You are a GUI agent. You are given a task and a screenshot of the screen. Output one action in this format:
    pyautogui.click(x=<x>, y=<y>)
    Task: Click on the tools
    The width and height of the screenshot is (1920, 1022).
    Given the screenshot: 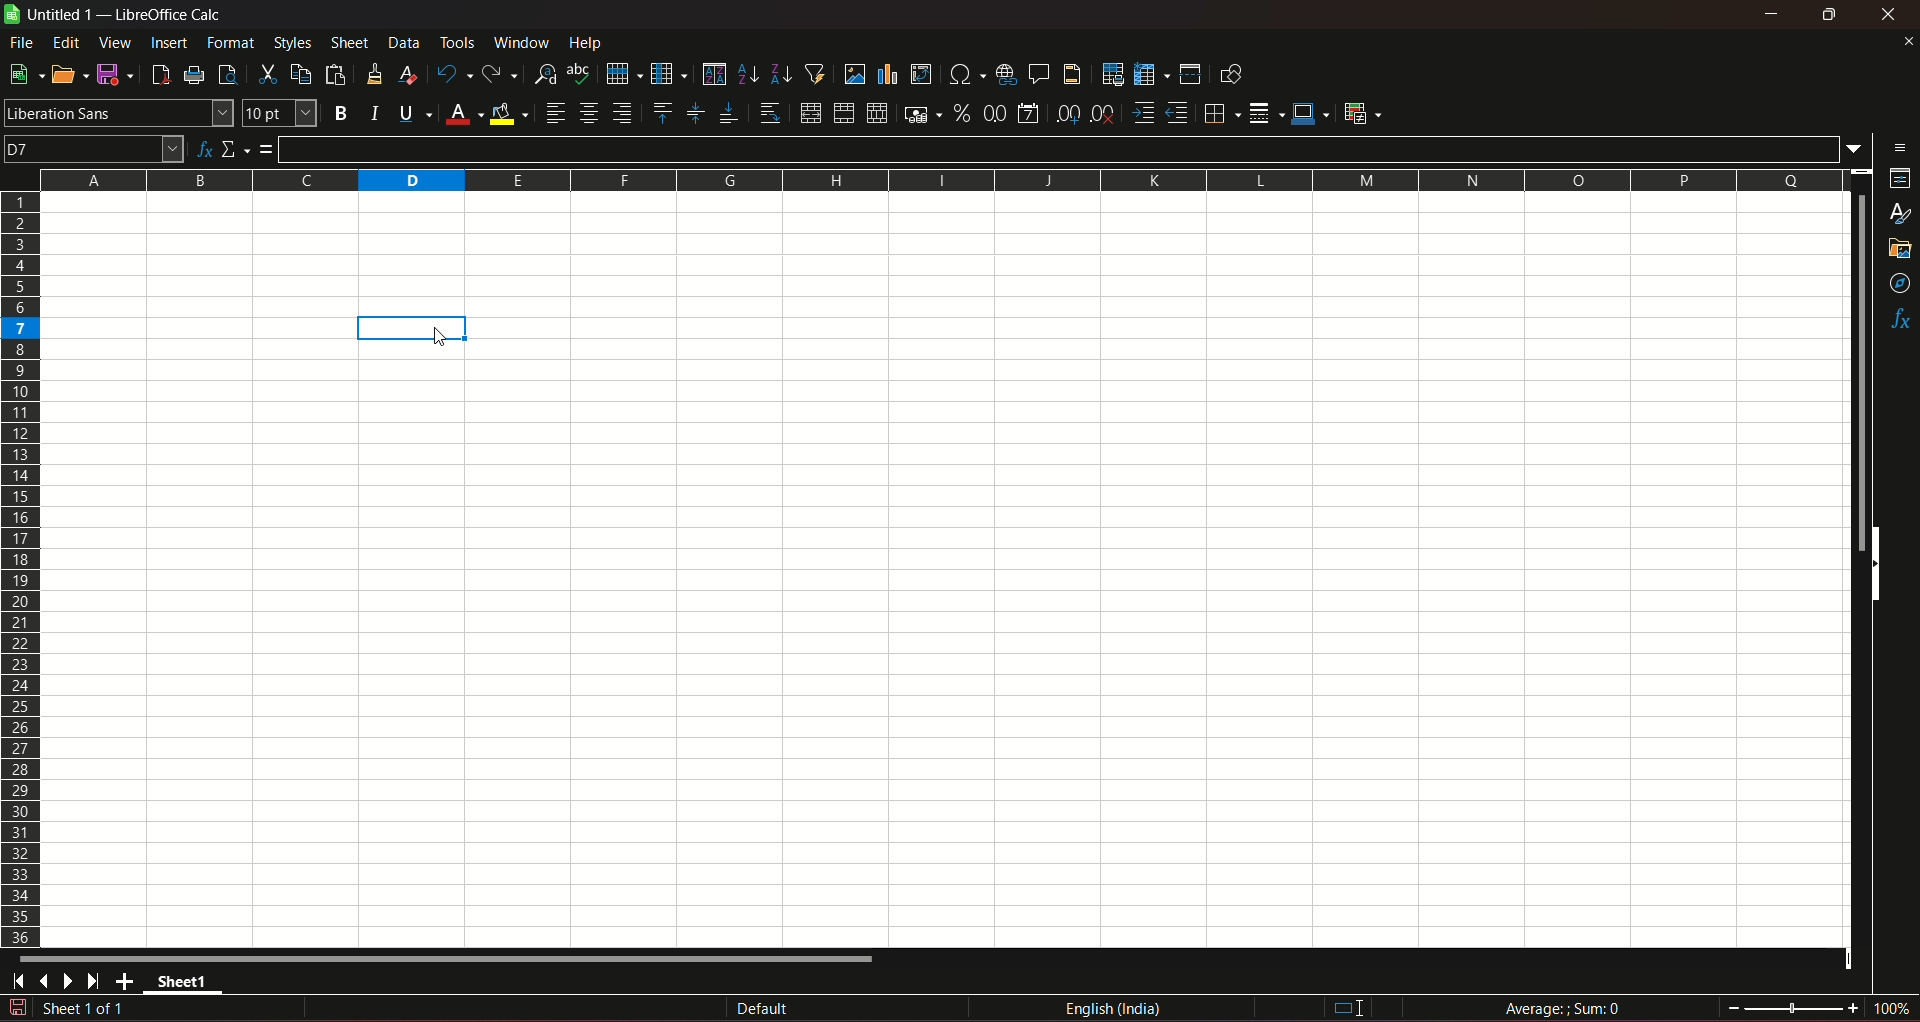 What is the action you would take?
    pyautogui.click(x=459, y=42)
    